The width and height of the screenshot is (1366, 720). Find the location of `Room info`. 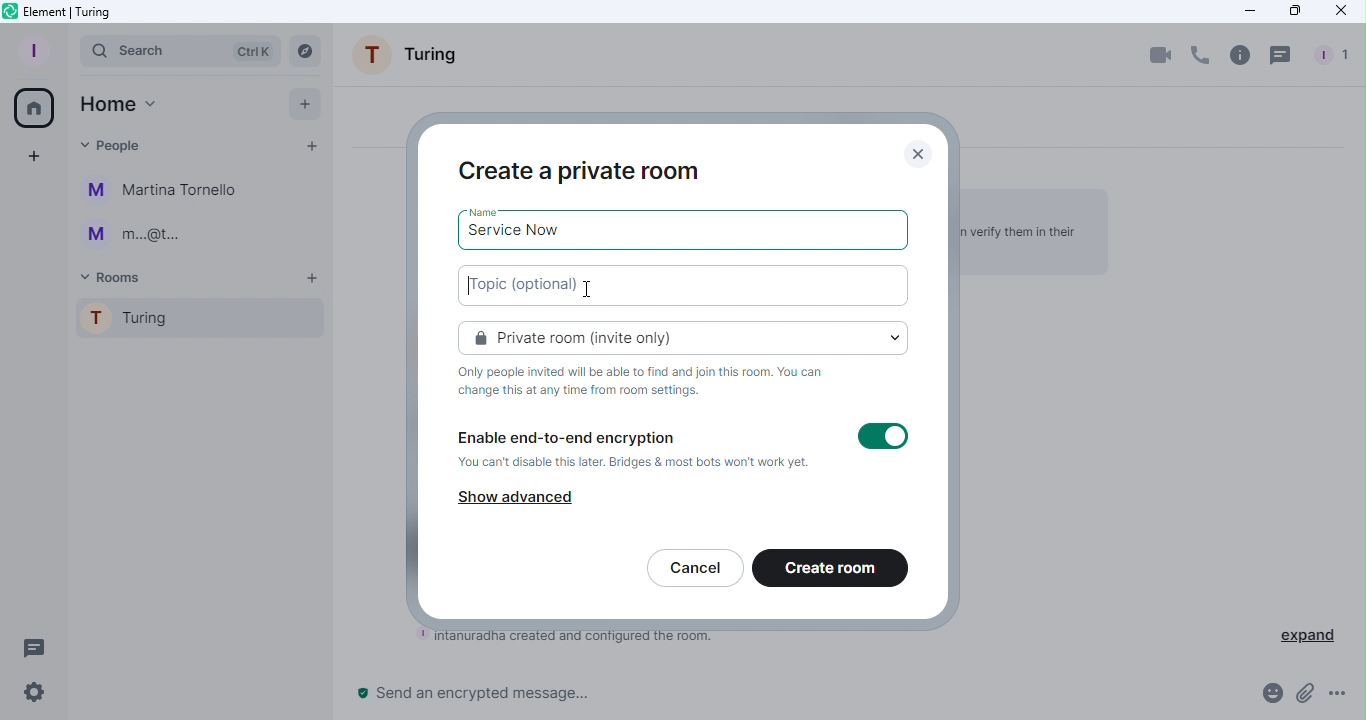

Room info is located at coordinates (1239, 54).